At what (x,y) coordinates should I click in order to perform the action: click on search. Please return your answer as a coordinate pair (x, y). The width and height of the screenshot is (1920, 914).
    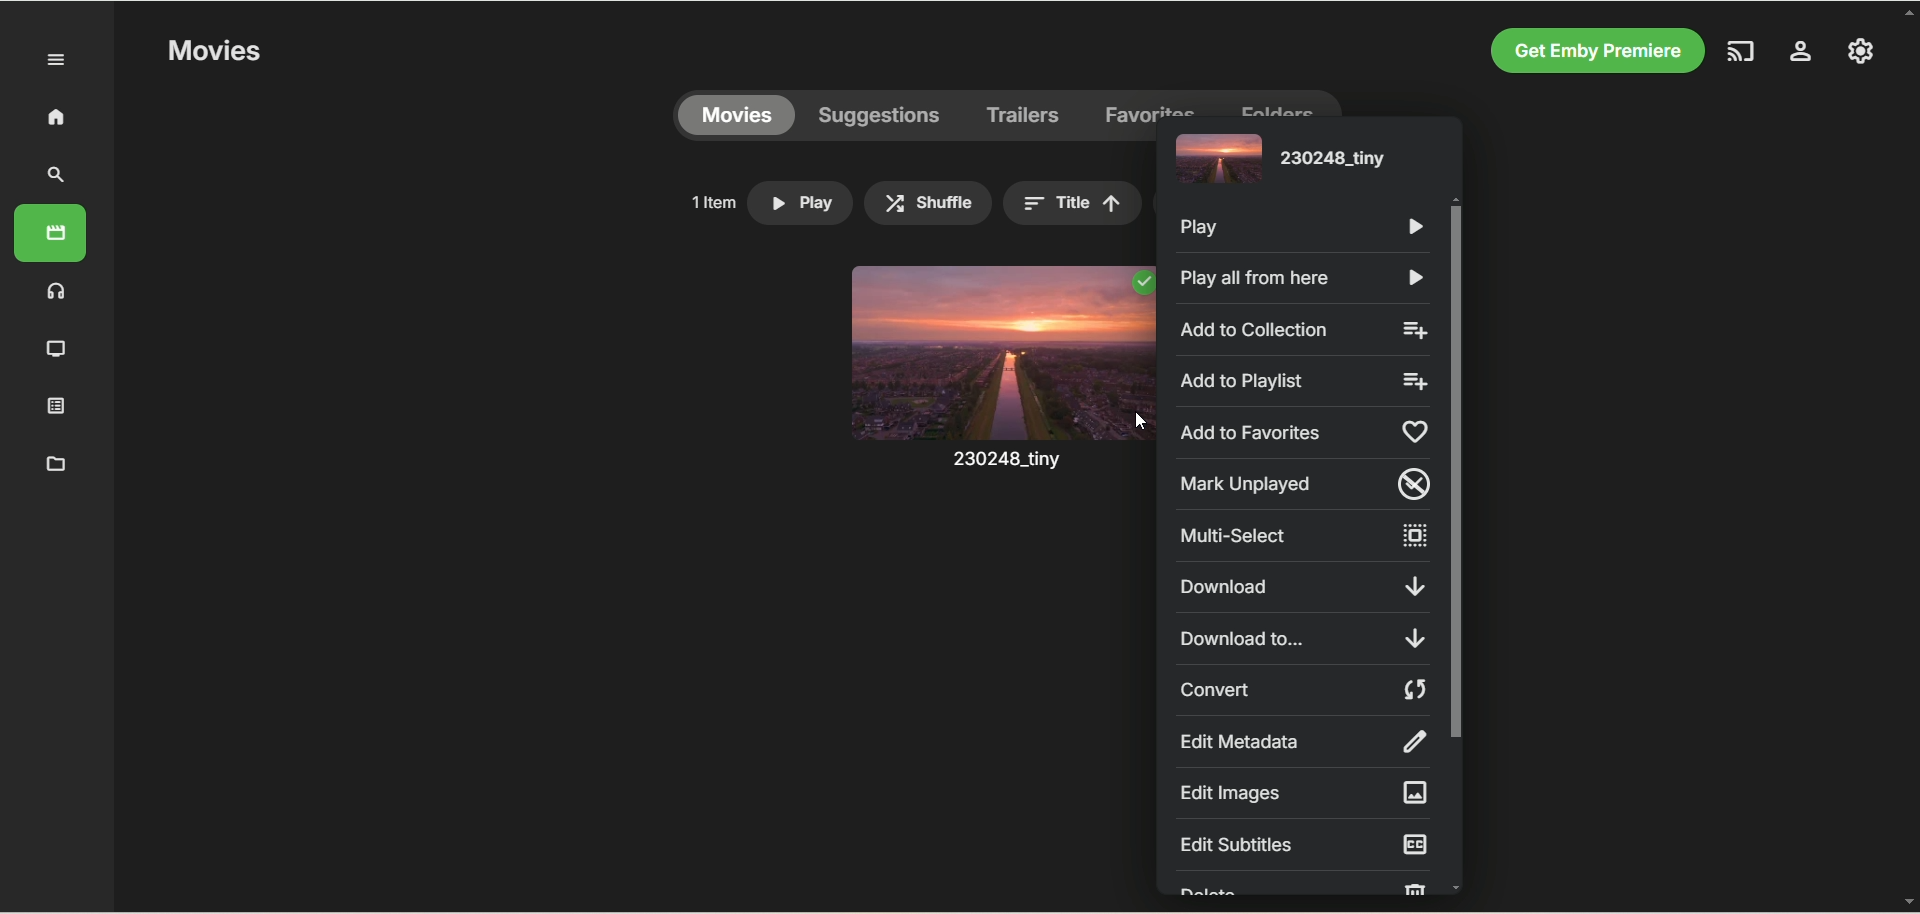
    Looking at the image, I should click on (57, 175).